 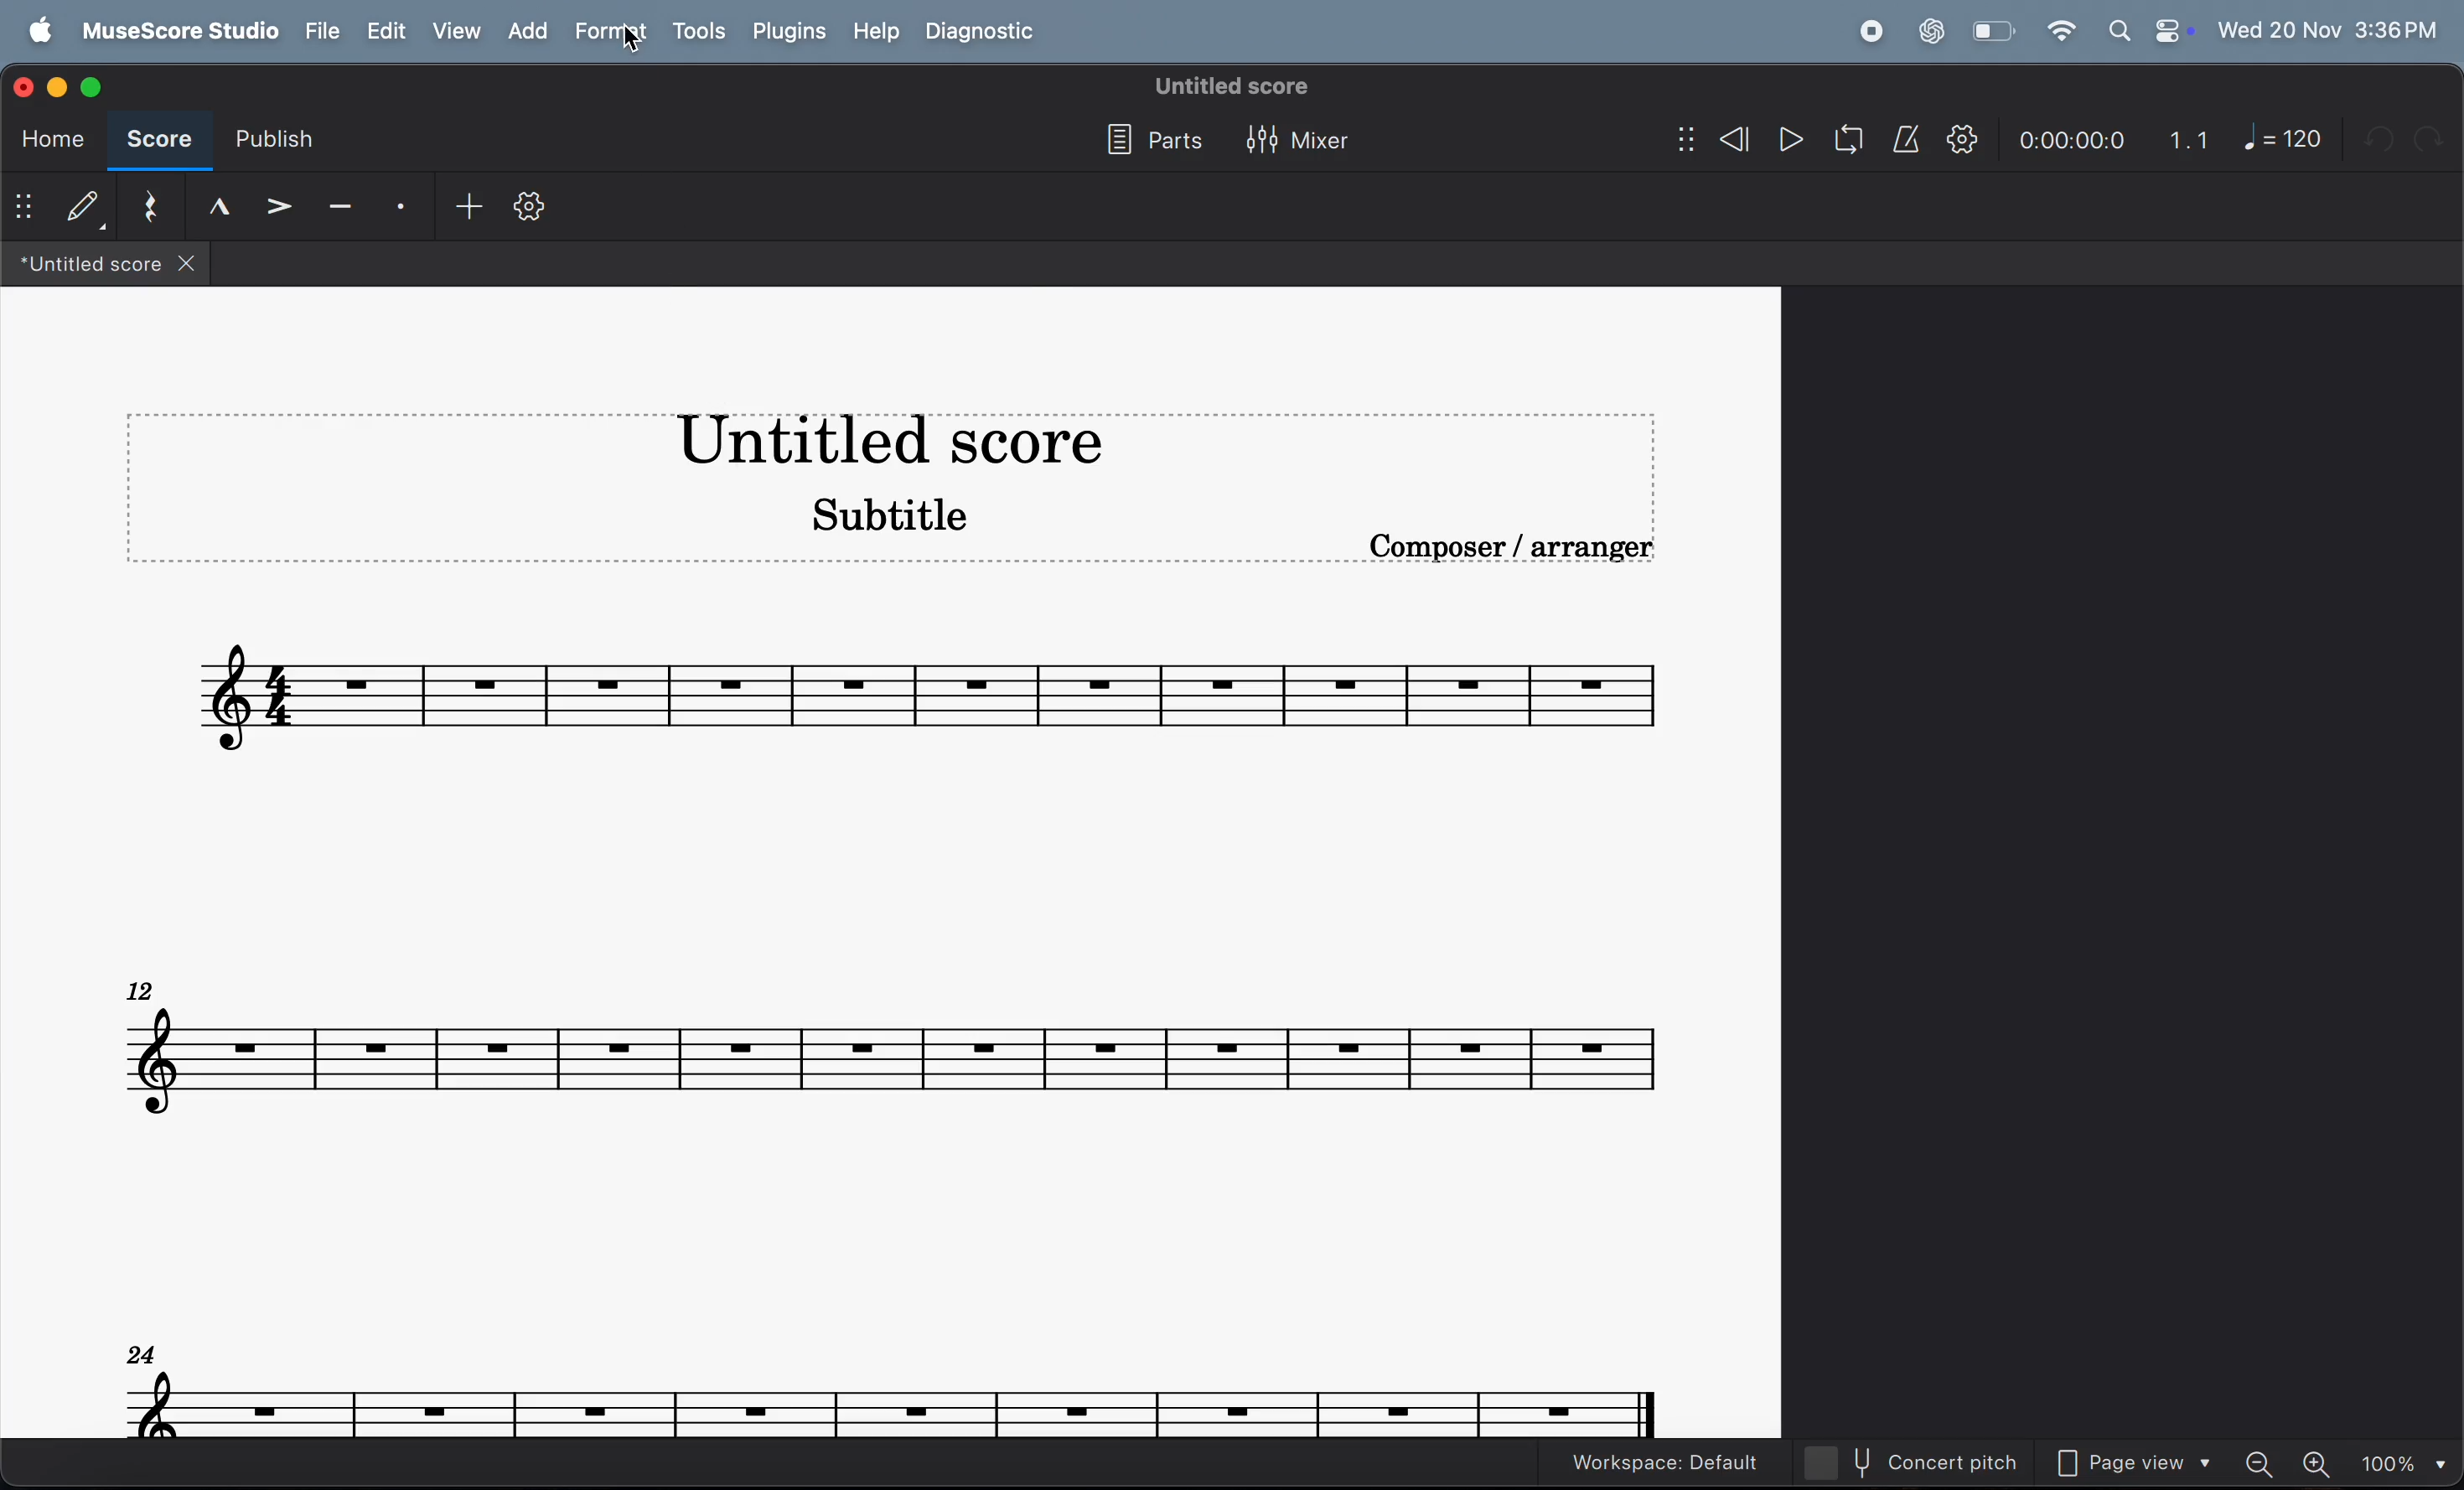 What do you see at coordinates (634, 52) in the screenshot?
I see `cursor` at bounding box center [634, 52].